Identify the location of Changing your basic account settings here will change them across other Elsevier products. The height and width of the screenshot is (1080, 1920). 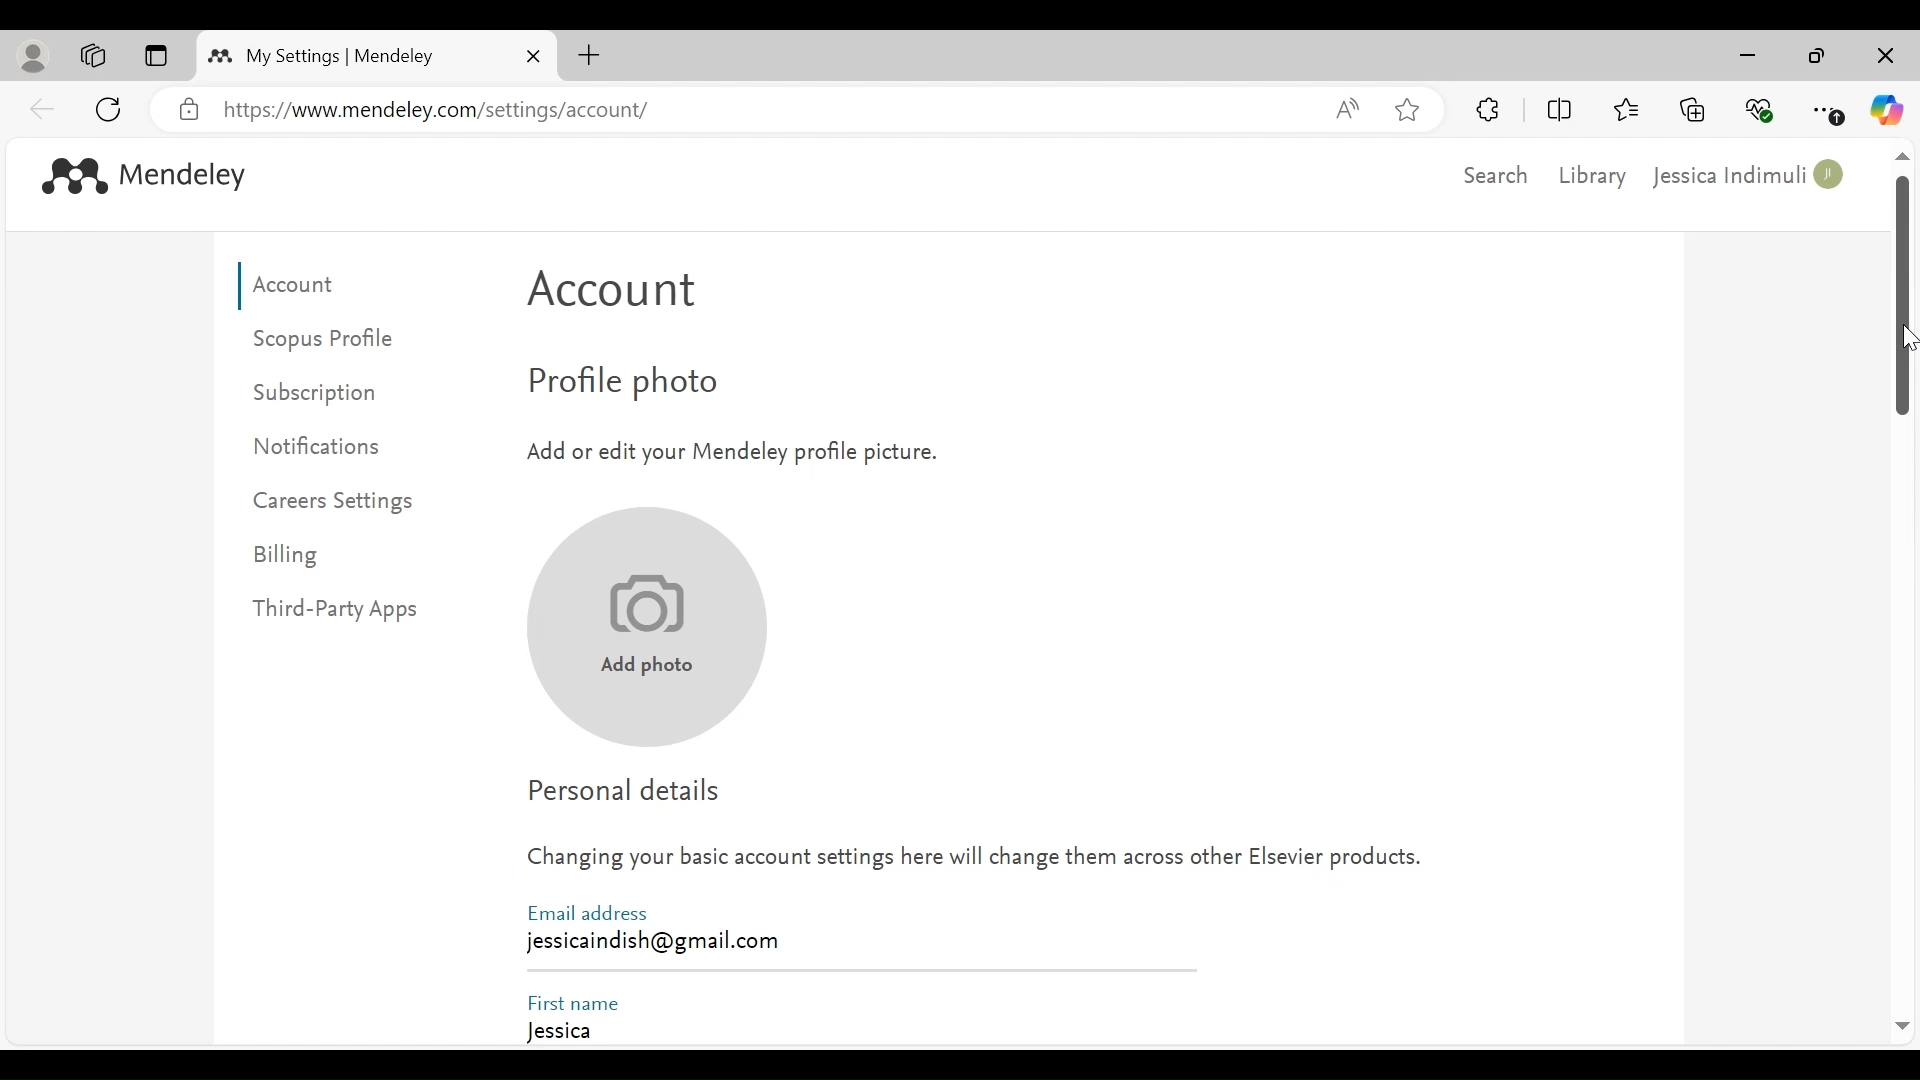
(976, 863).